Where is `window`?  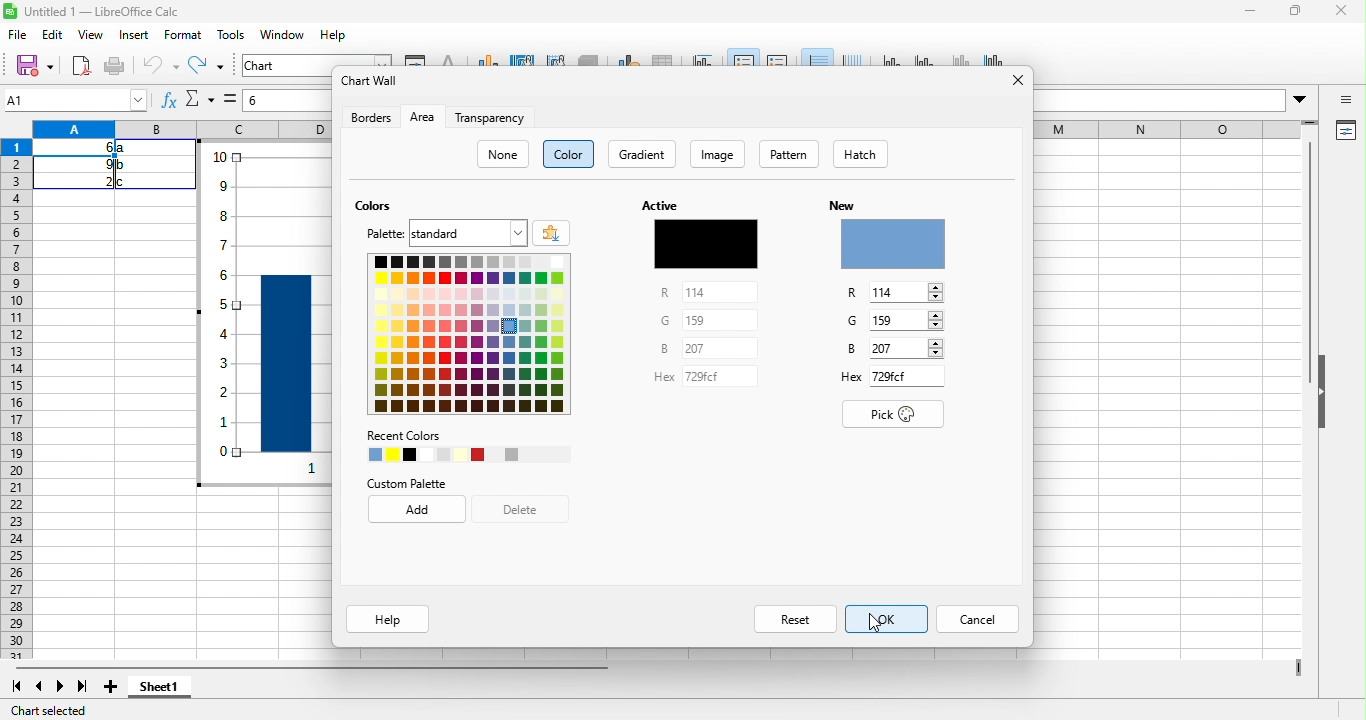
window is located at coordinates (284, 35).